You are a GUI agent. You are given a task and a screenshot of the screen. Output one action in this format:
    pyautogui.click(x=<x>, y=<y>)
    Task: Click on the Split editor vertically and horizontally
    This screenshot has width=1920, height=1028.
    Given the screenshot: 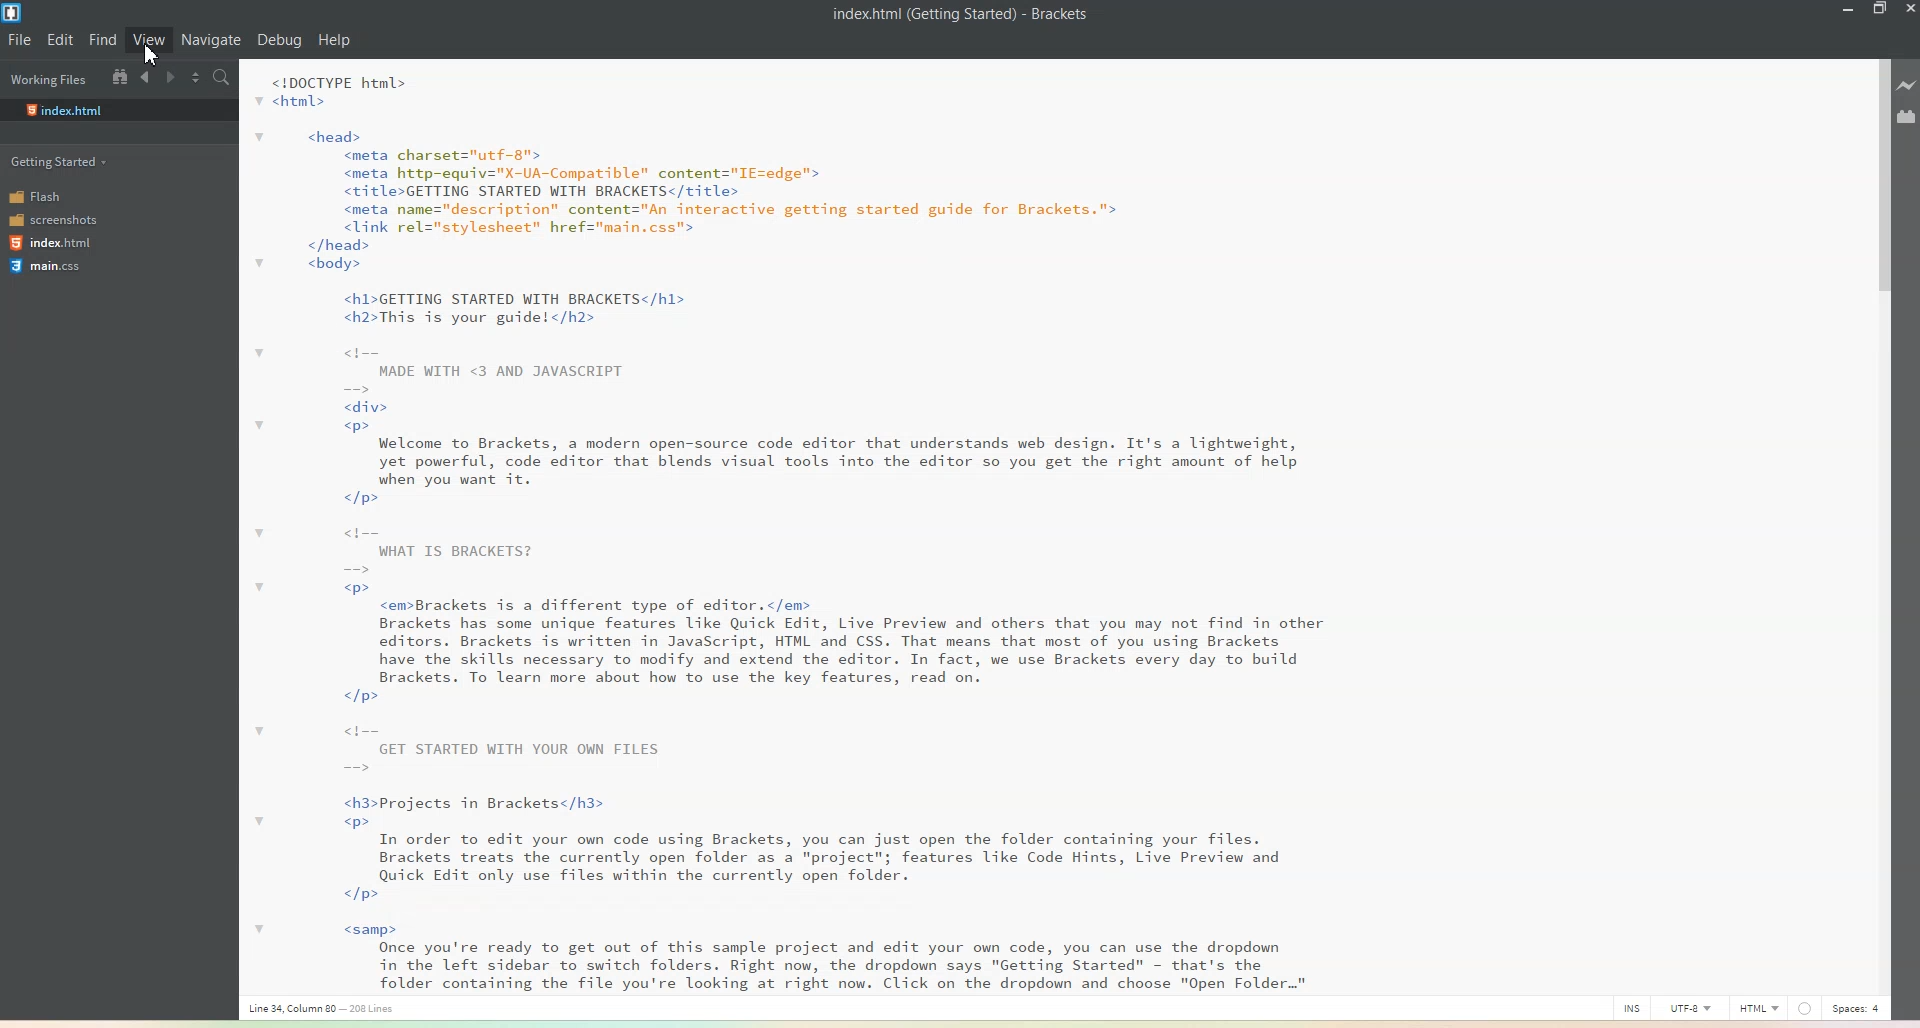 What is the action you would take?
    pyautogui.click(x=198, y=78)
    